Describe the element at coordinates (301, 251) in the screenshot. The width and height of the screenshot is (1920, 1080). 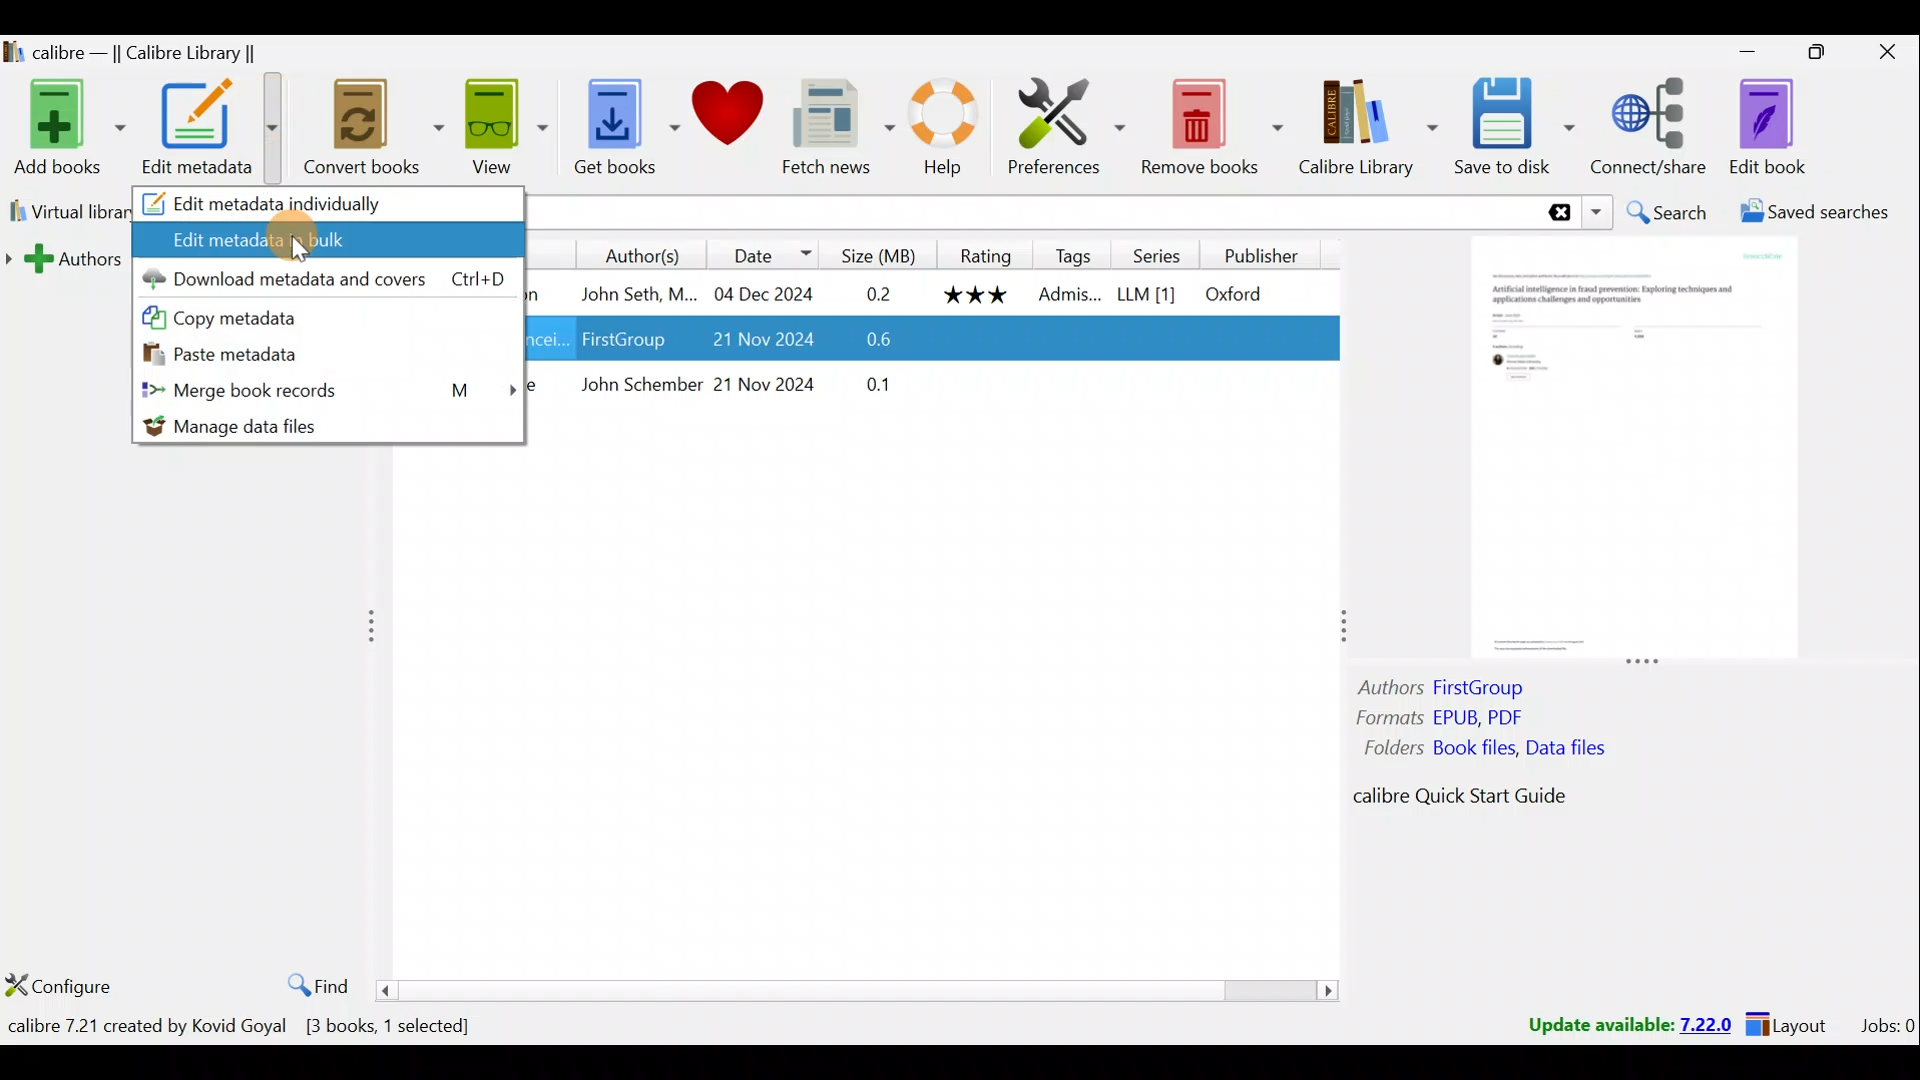
I see `cursor` at that location.